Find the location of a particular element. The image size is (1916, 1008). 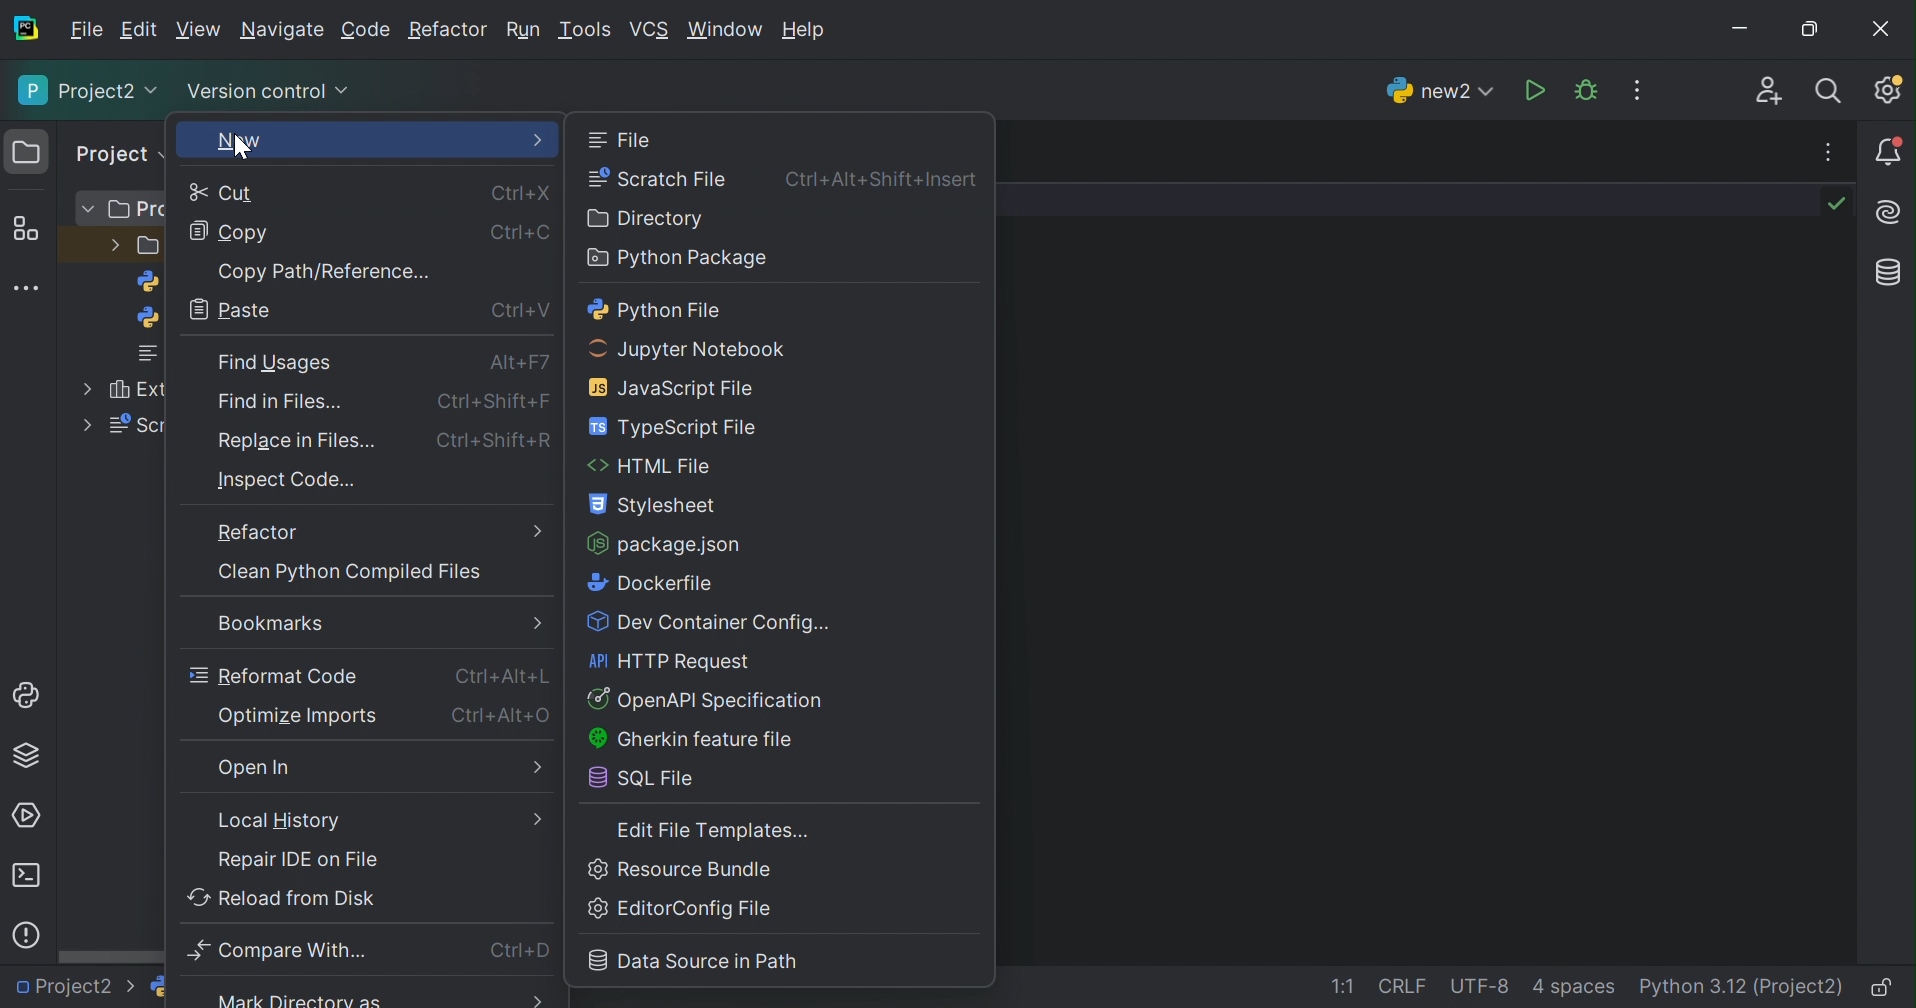

python logo is located at coordinates (160, 986).